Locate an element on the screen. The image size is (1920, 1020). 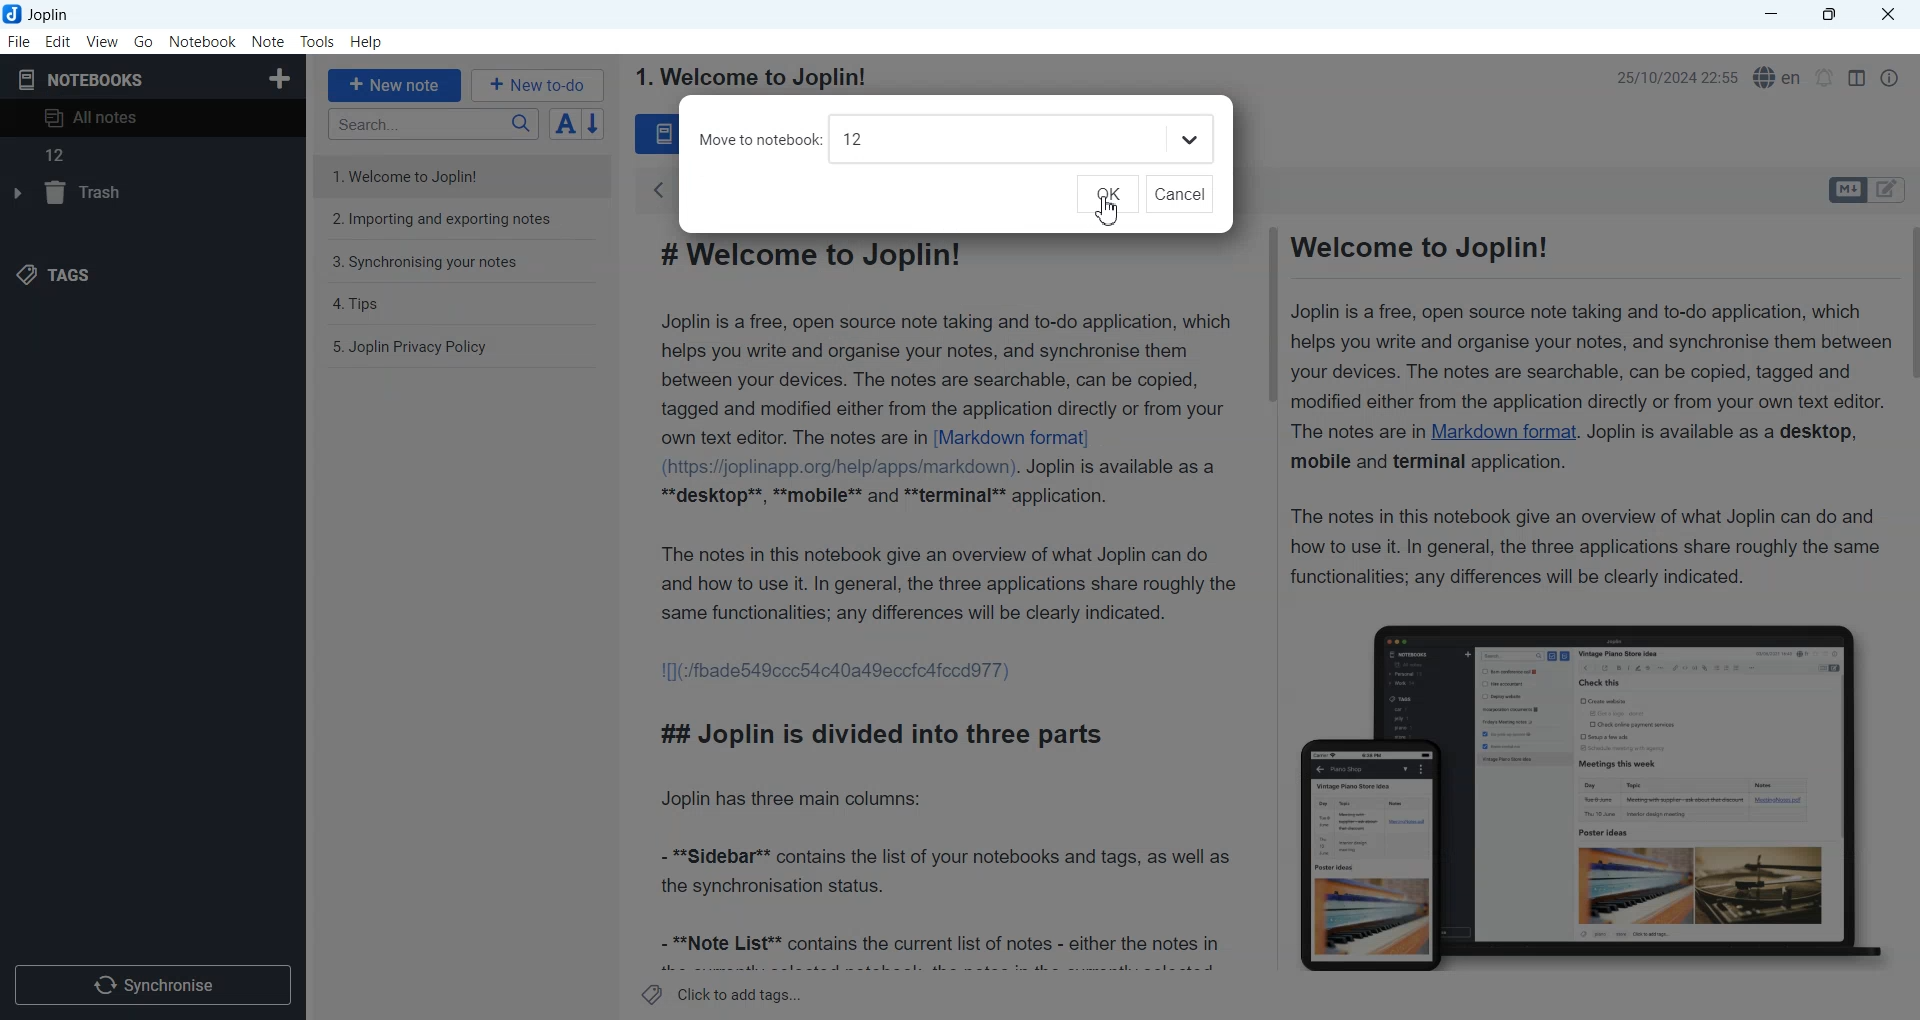
Synchronize is located at coordinates (152, 983).